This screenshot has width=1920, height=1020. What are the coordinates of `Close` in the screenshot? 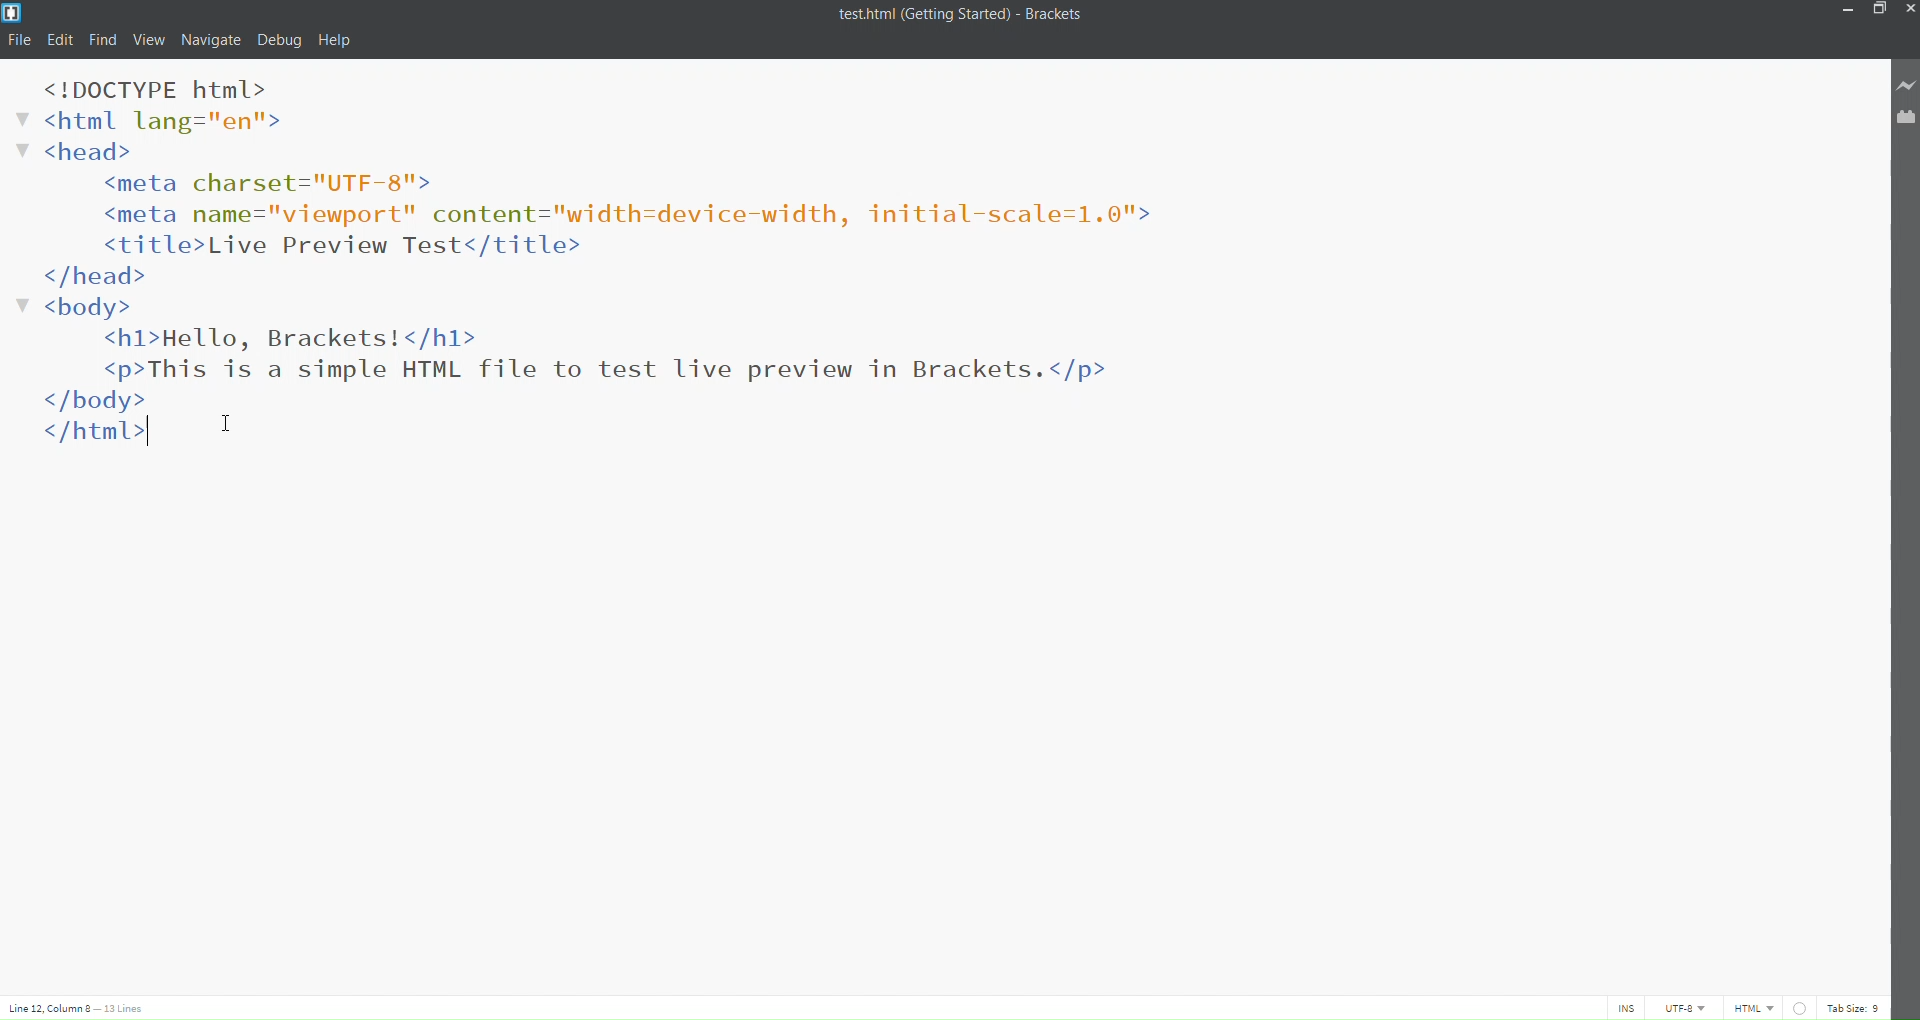 It's located at (1908, 8).